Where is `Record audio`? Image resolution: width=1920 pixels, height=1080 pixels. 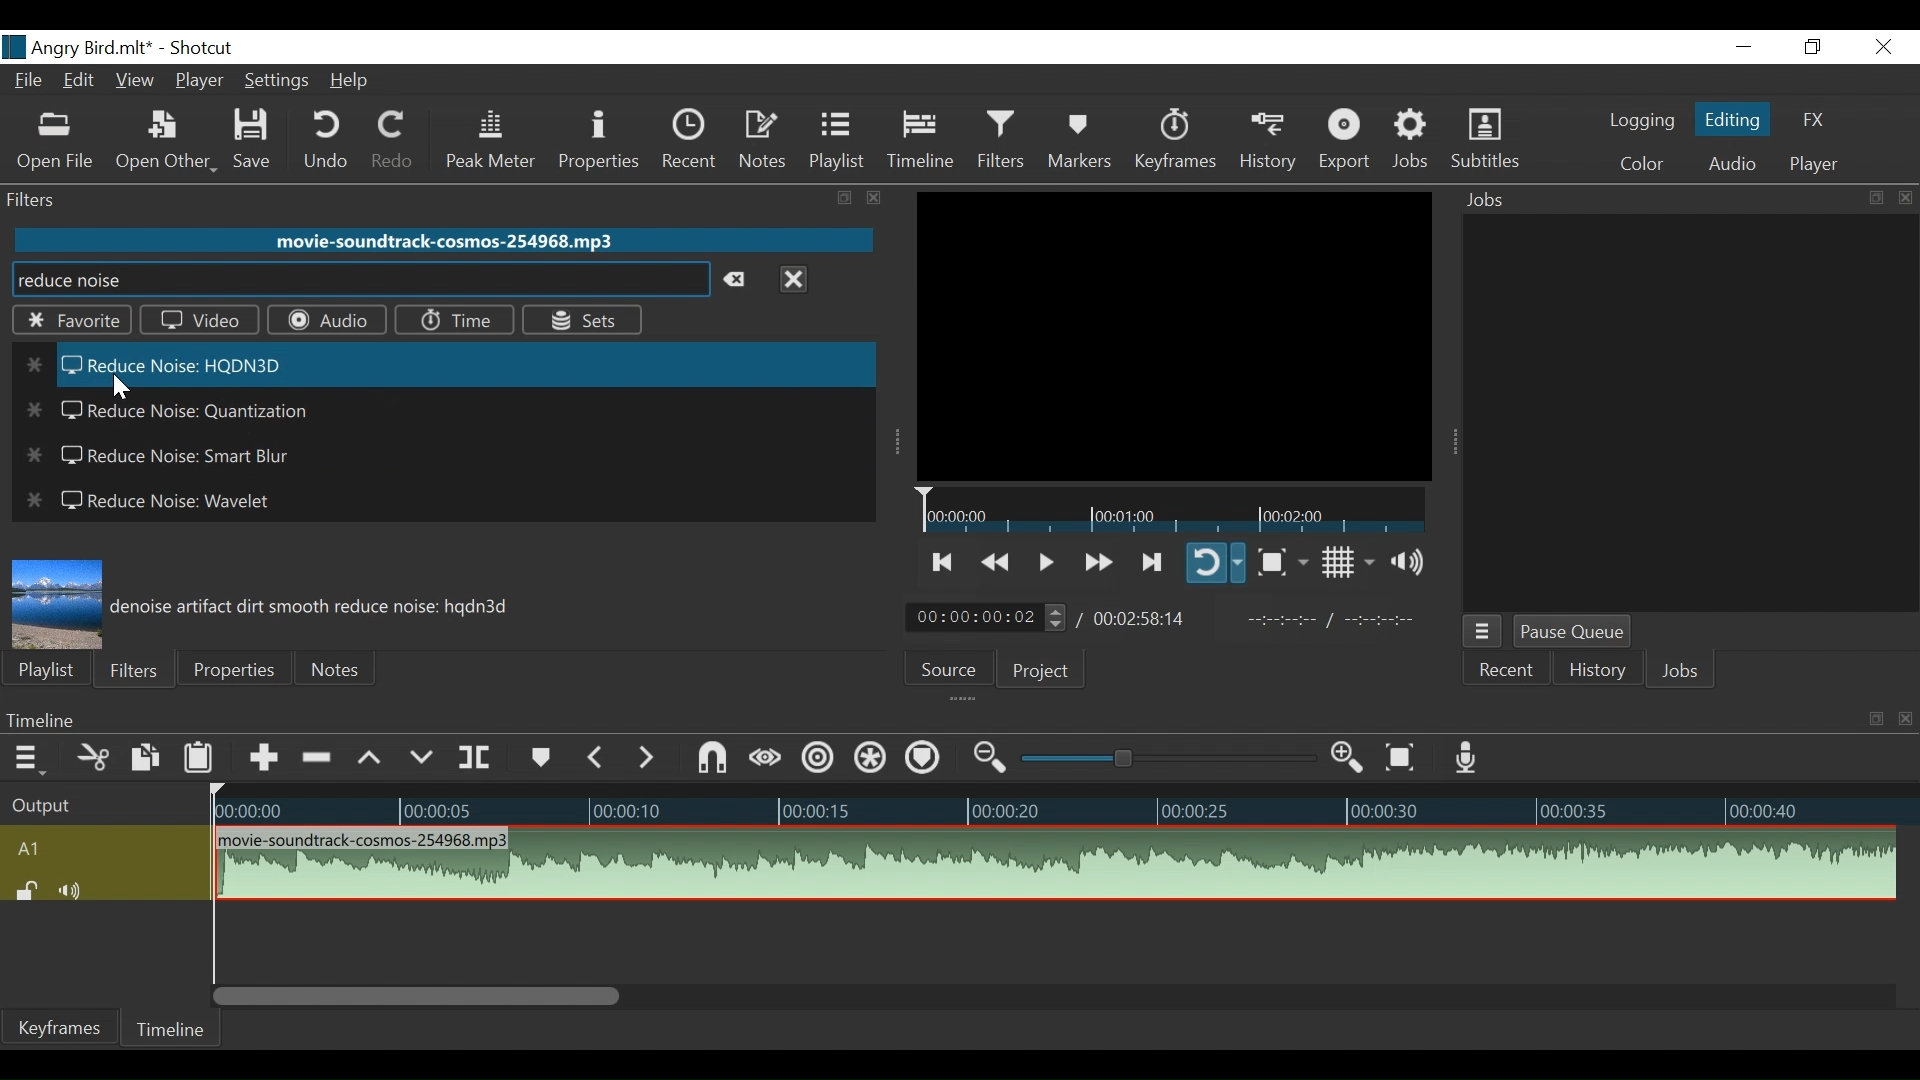
Record audio is located at coordinates (1469, 759).